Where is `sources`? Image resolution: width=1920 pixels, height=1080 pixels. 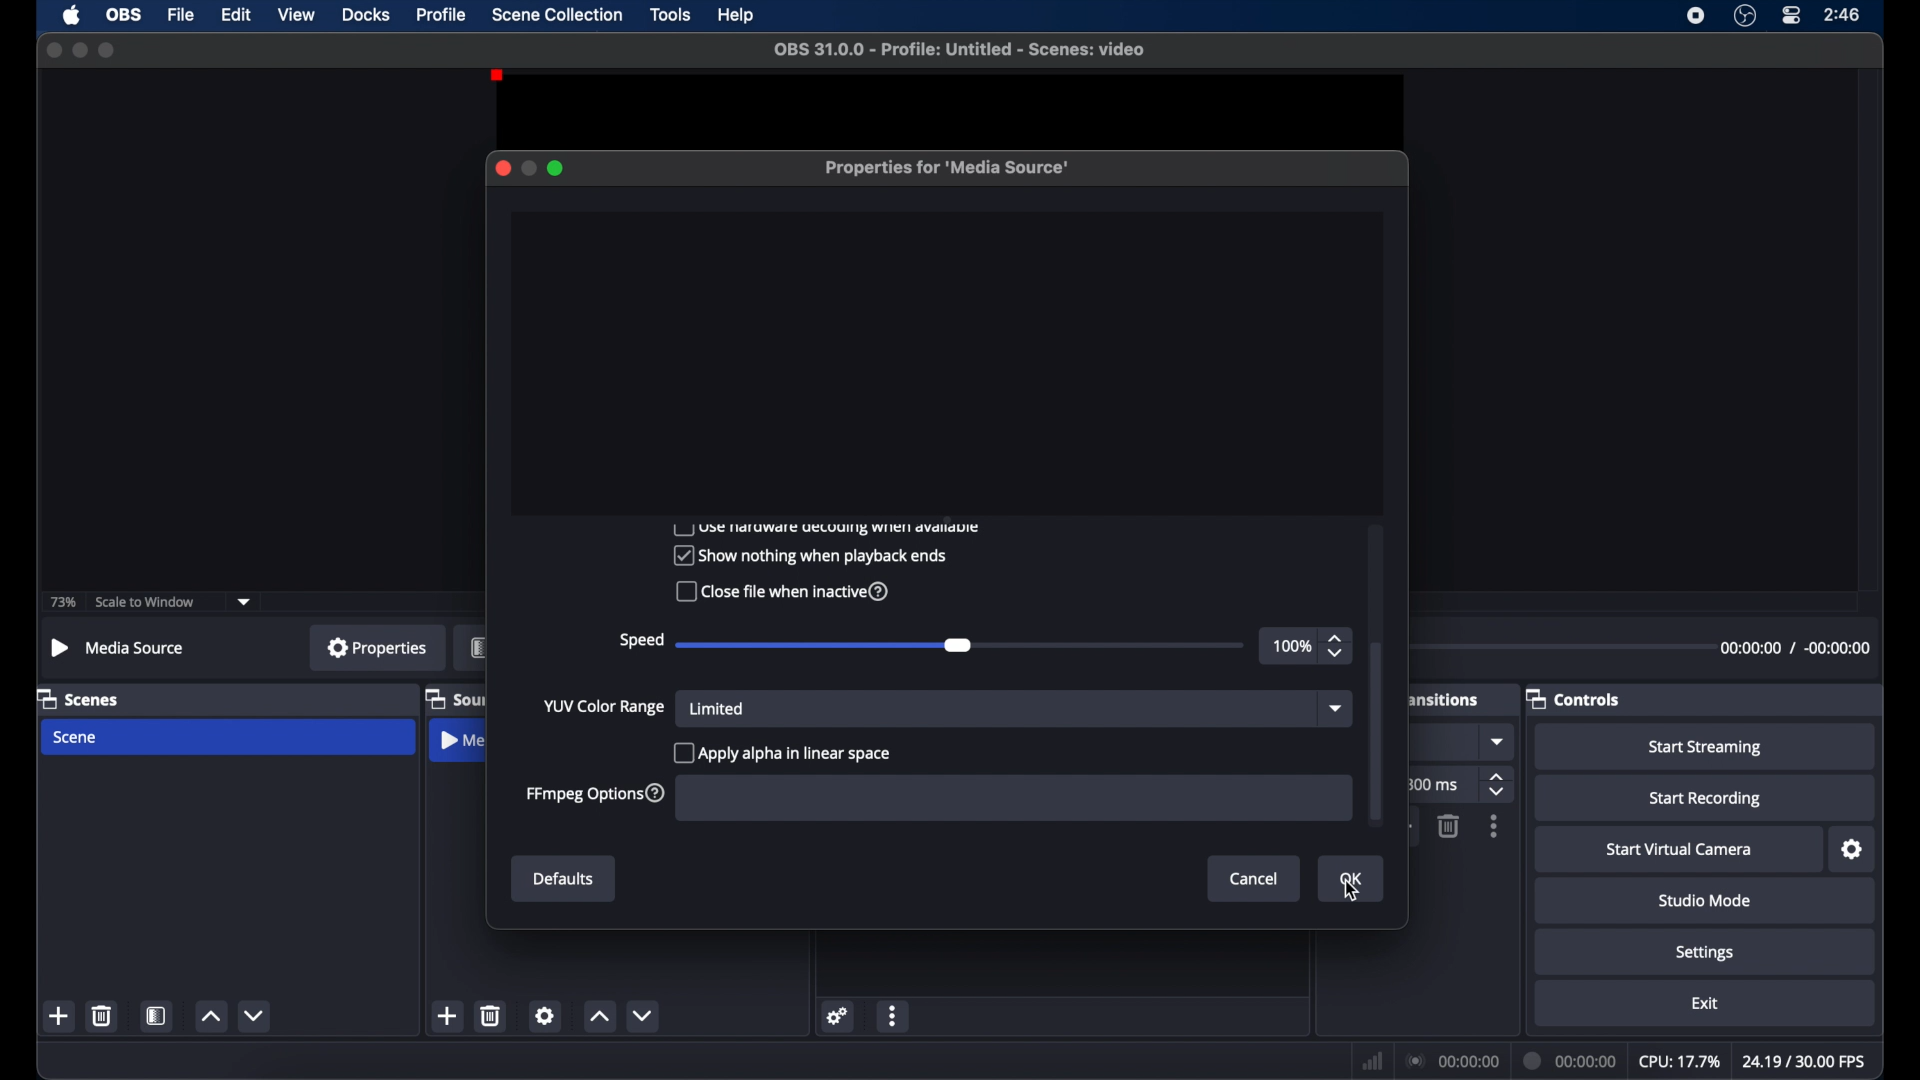
sources is located at coordinates (455, 698).